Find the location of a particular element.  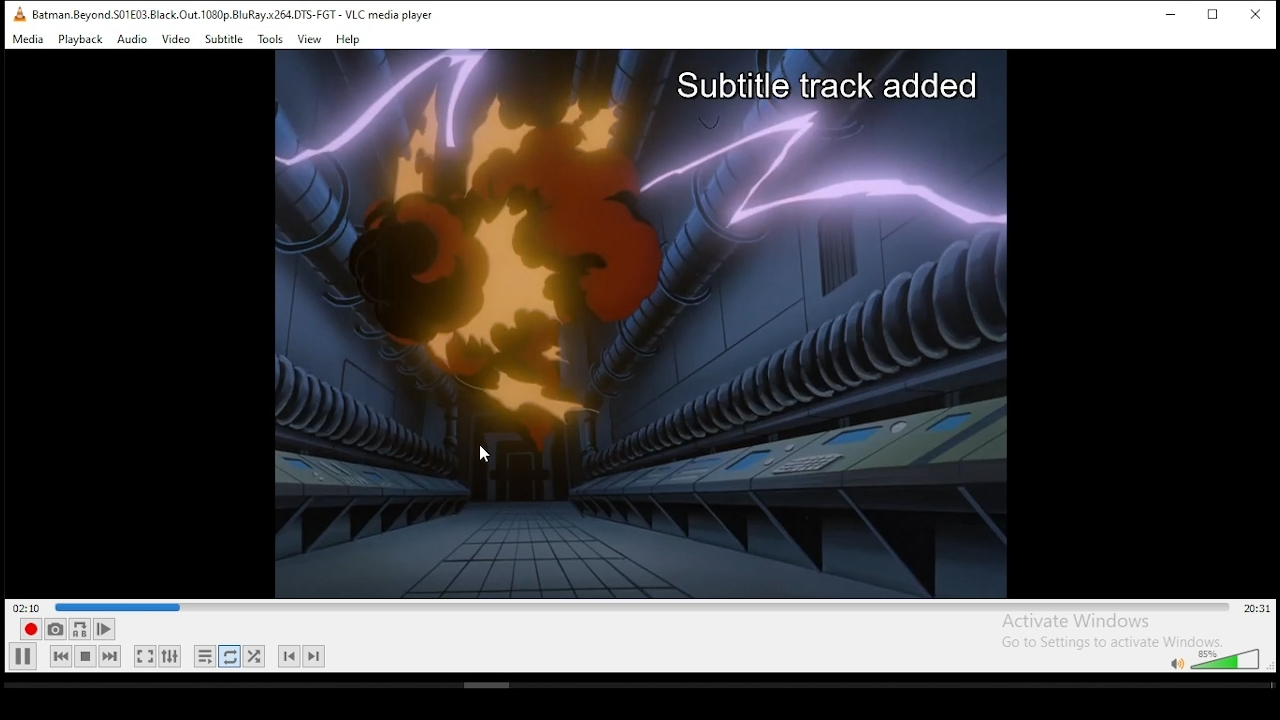

stop is located at coordinates (84, 656).